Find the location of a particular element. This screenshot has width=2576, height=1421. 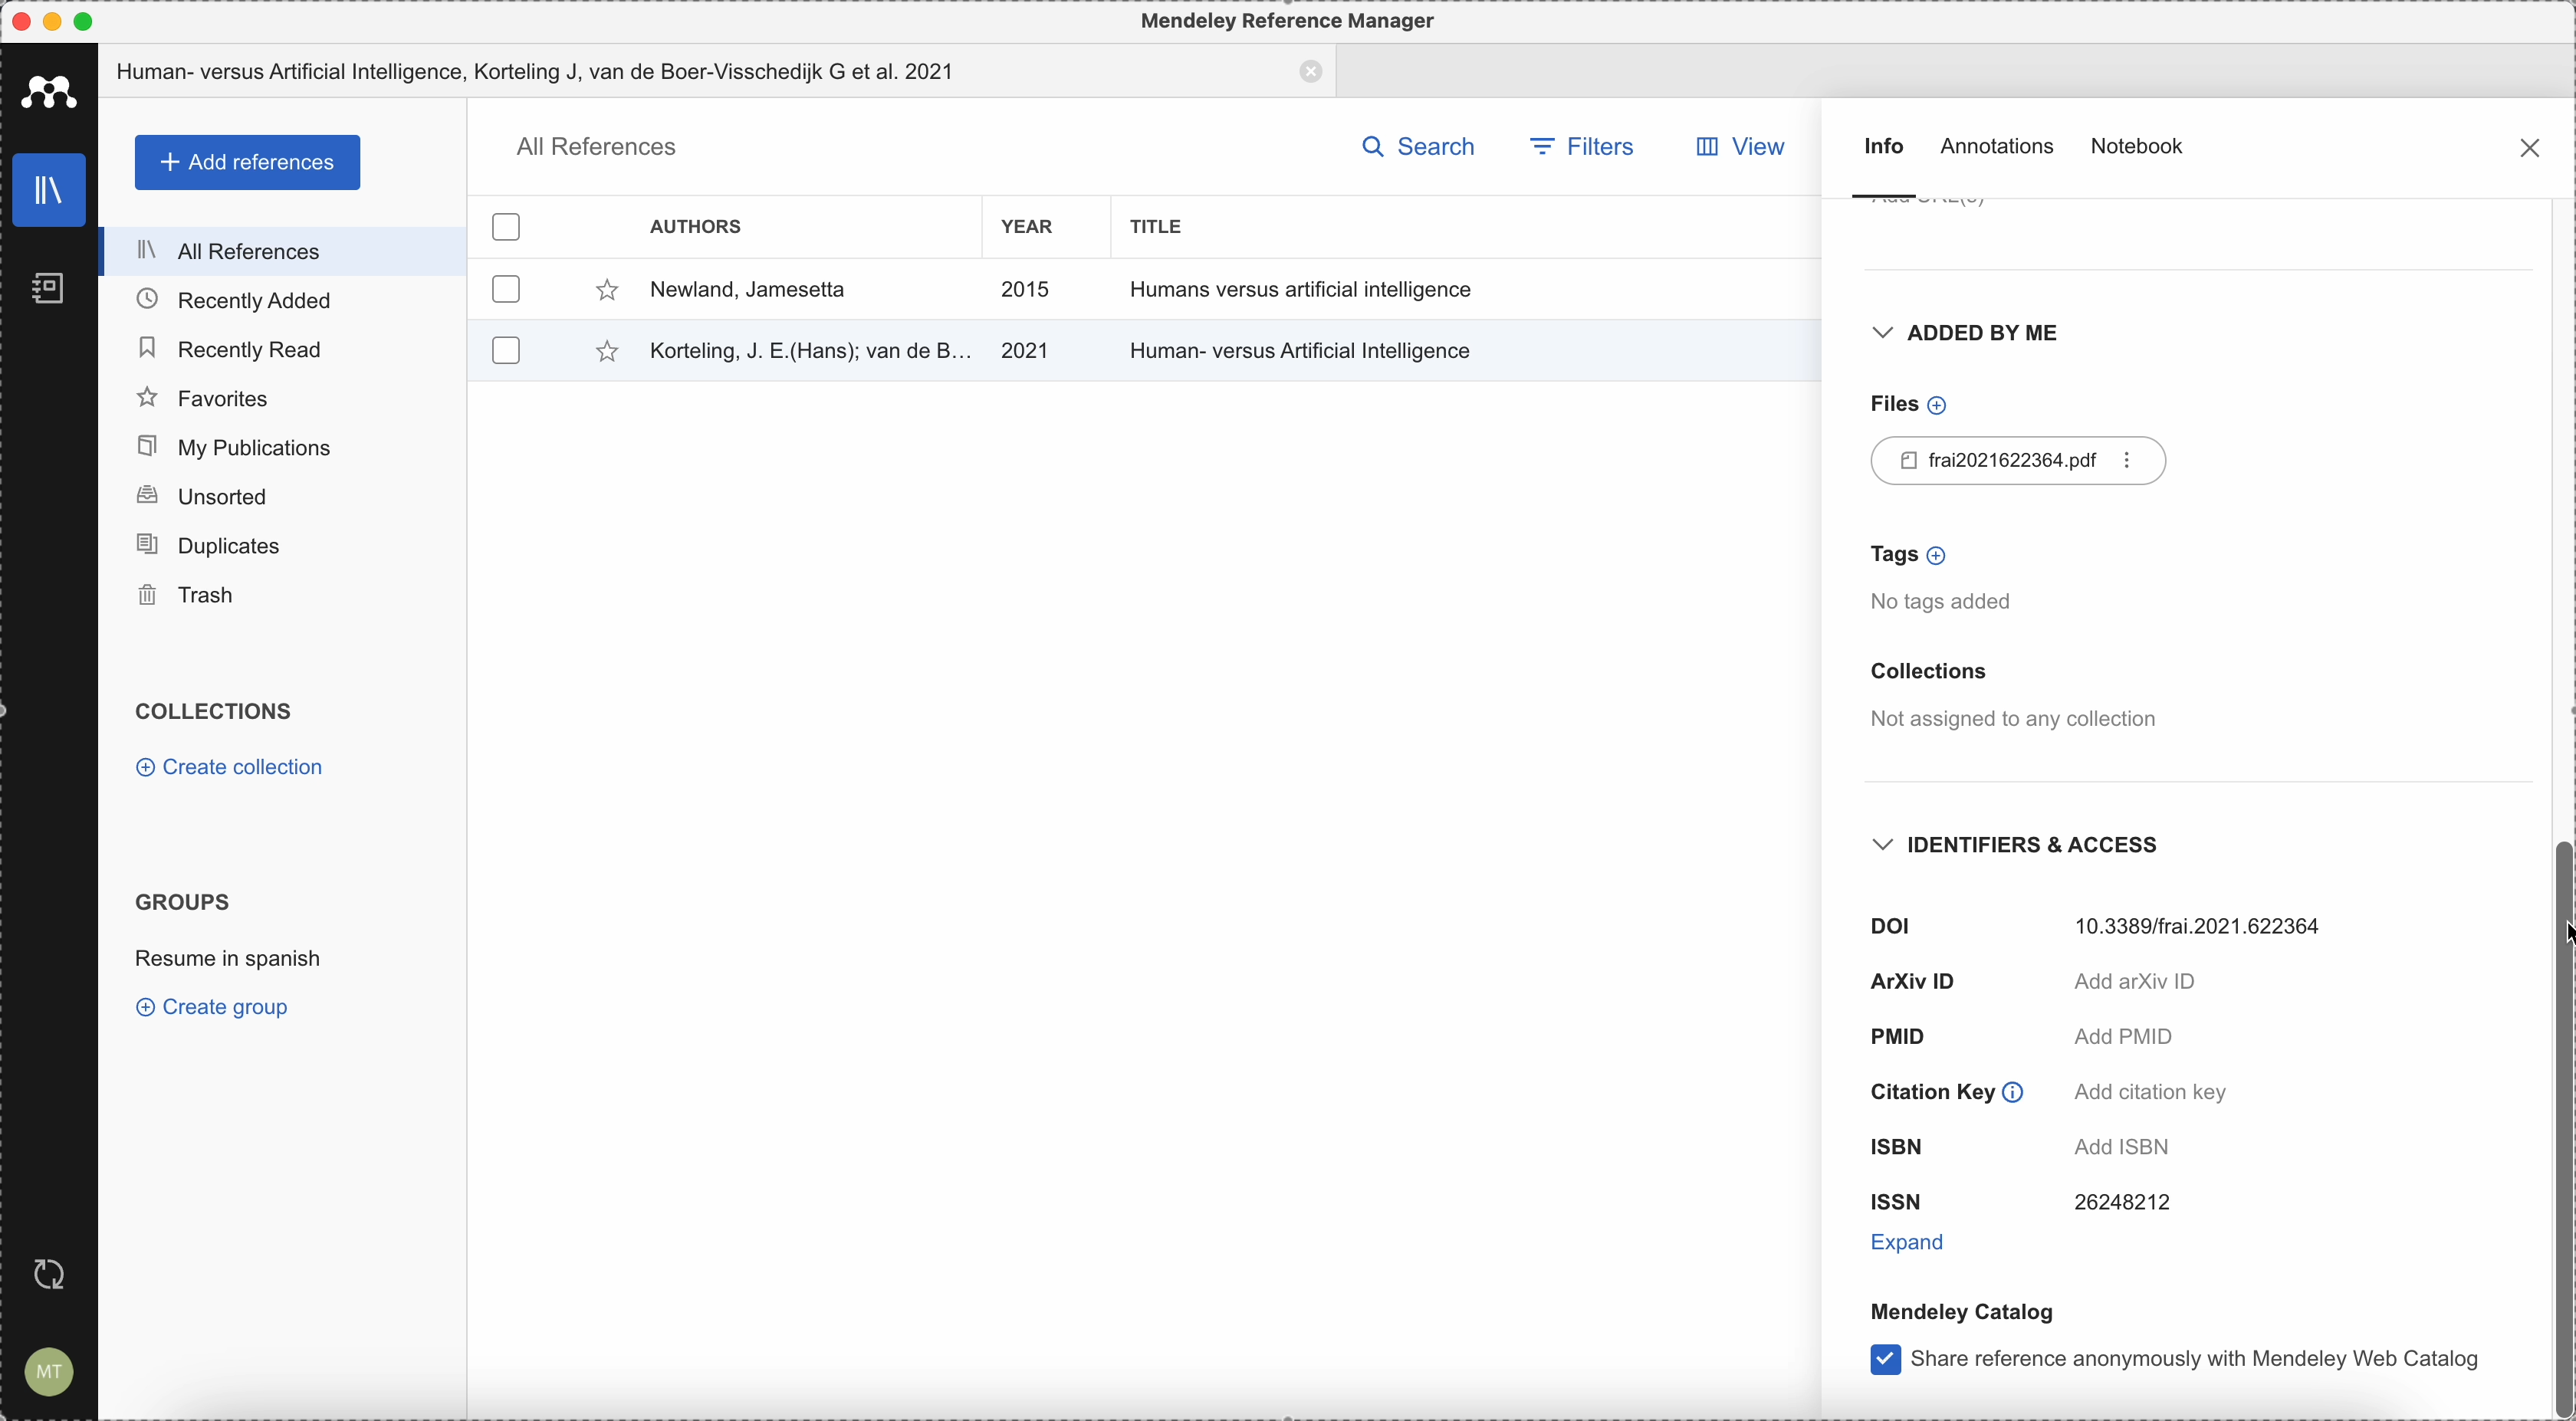

scroll bar is located at coordinates (2560, 1124).